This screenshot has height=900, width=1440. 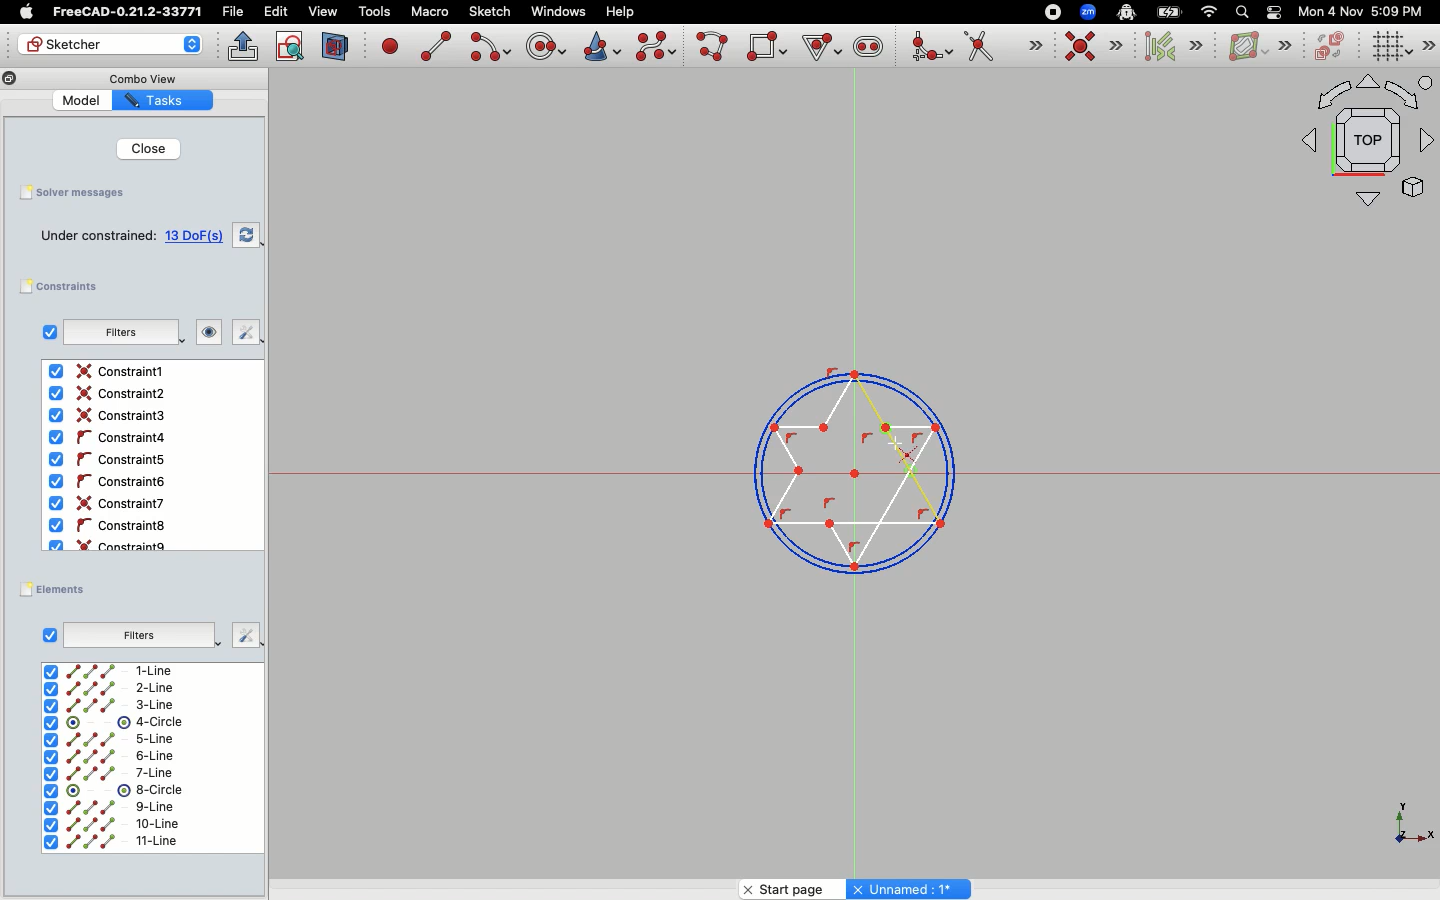 I want to click on Create b-spline, so click(x=656, y=46).